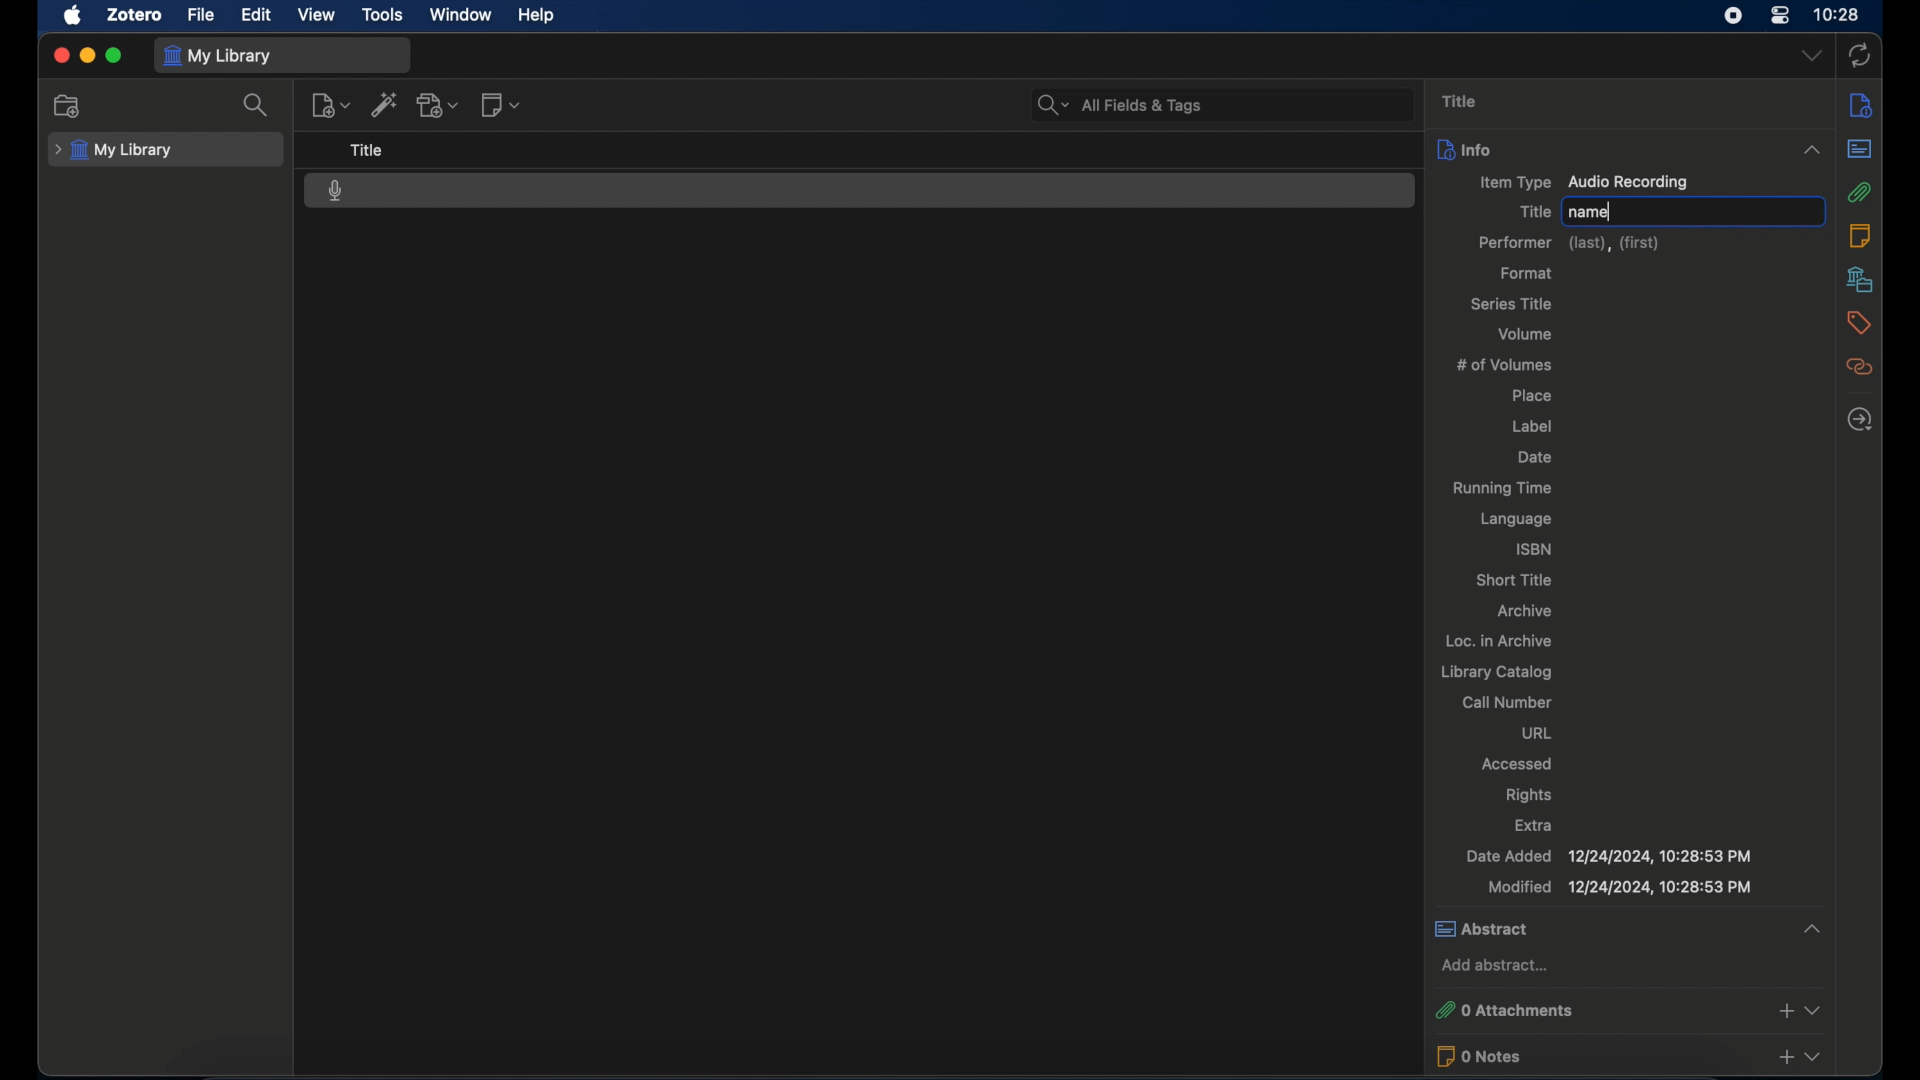  What do you see at coordinates (1860, 56) in the screenshot?
I see `sync` at bounding box center [1860, 56].